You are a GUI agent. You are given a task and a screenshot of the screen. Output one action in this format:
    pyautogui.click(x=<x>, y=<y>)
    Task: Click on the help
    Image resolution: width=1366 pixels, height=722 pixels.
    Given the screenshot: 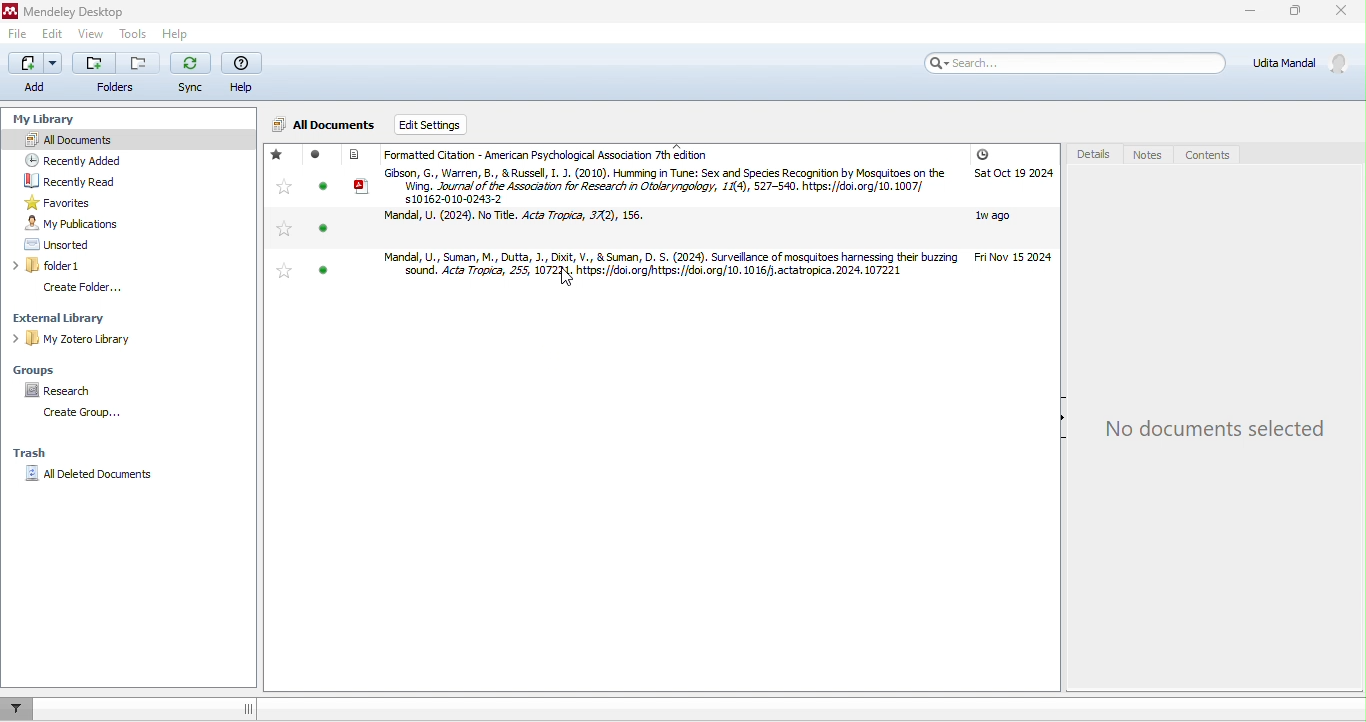 What is the action you would take?
    pyautogui.click(x=173, y=34)
    